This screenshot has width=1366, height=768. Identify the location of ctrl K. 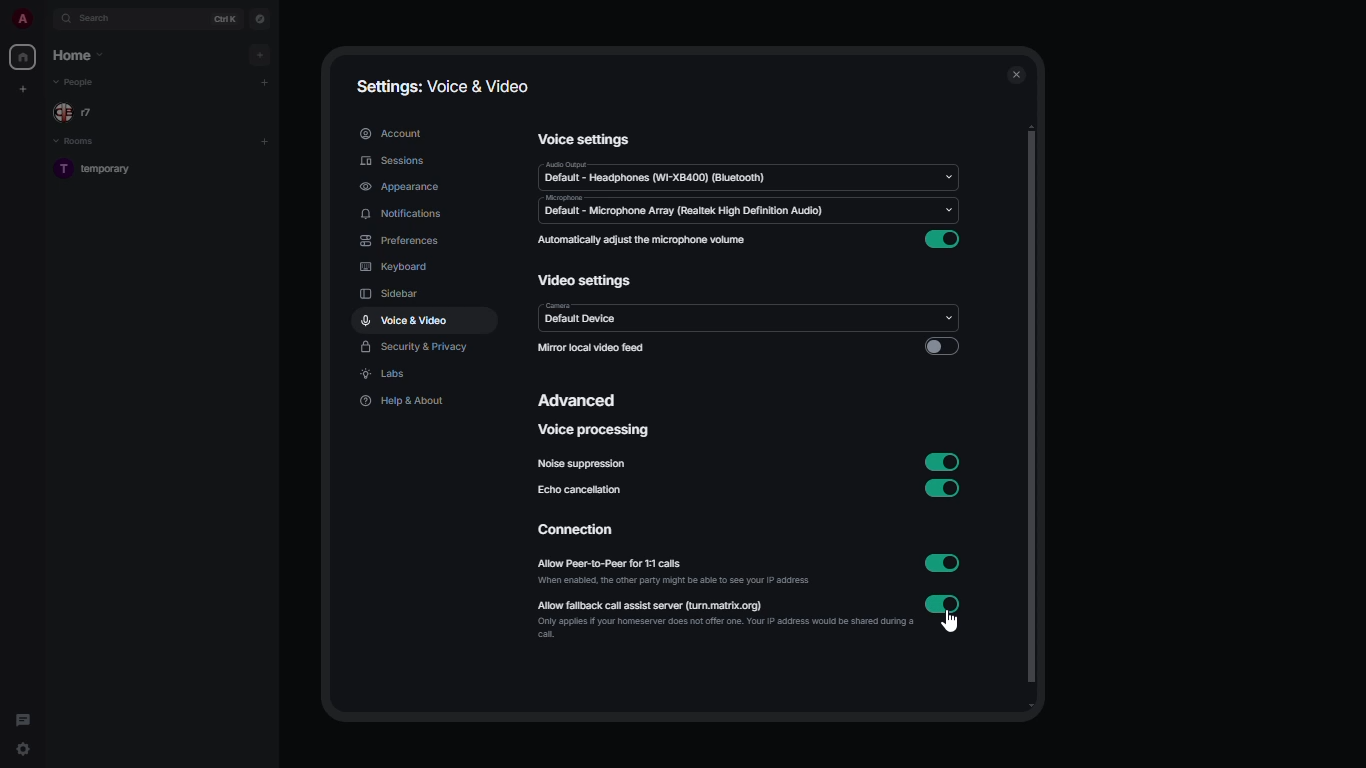
(227, 18).